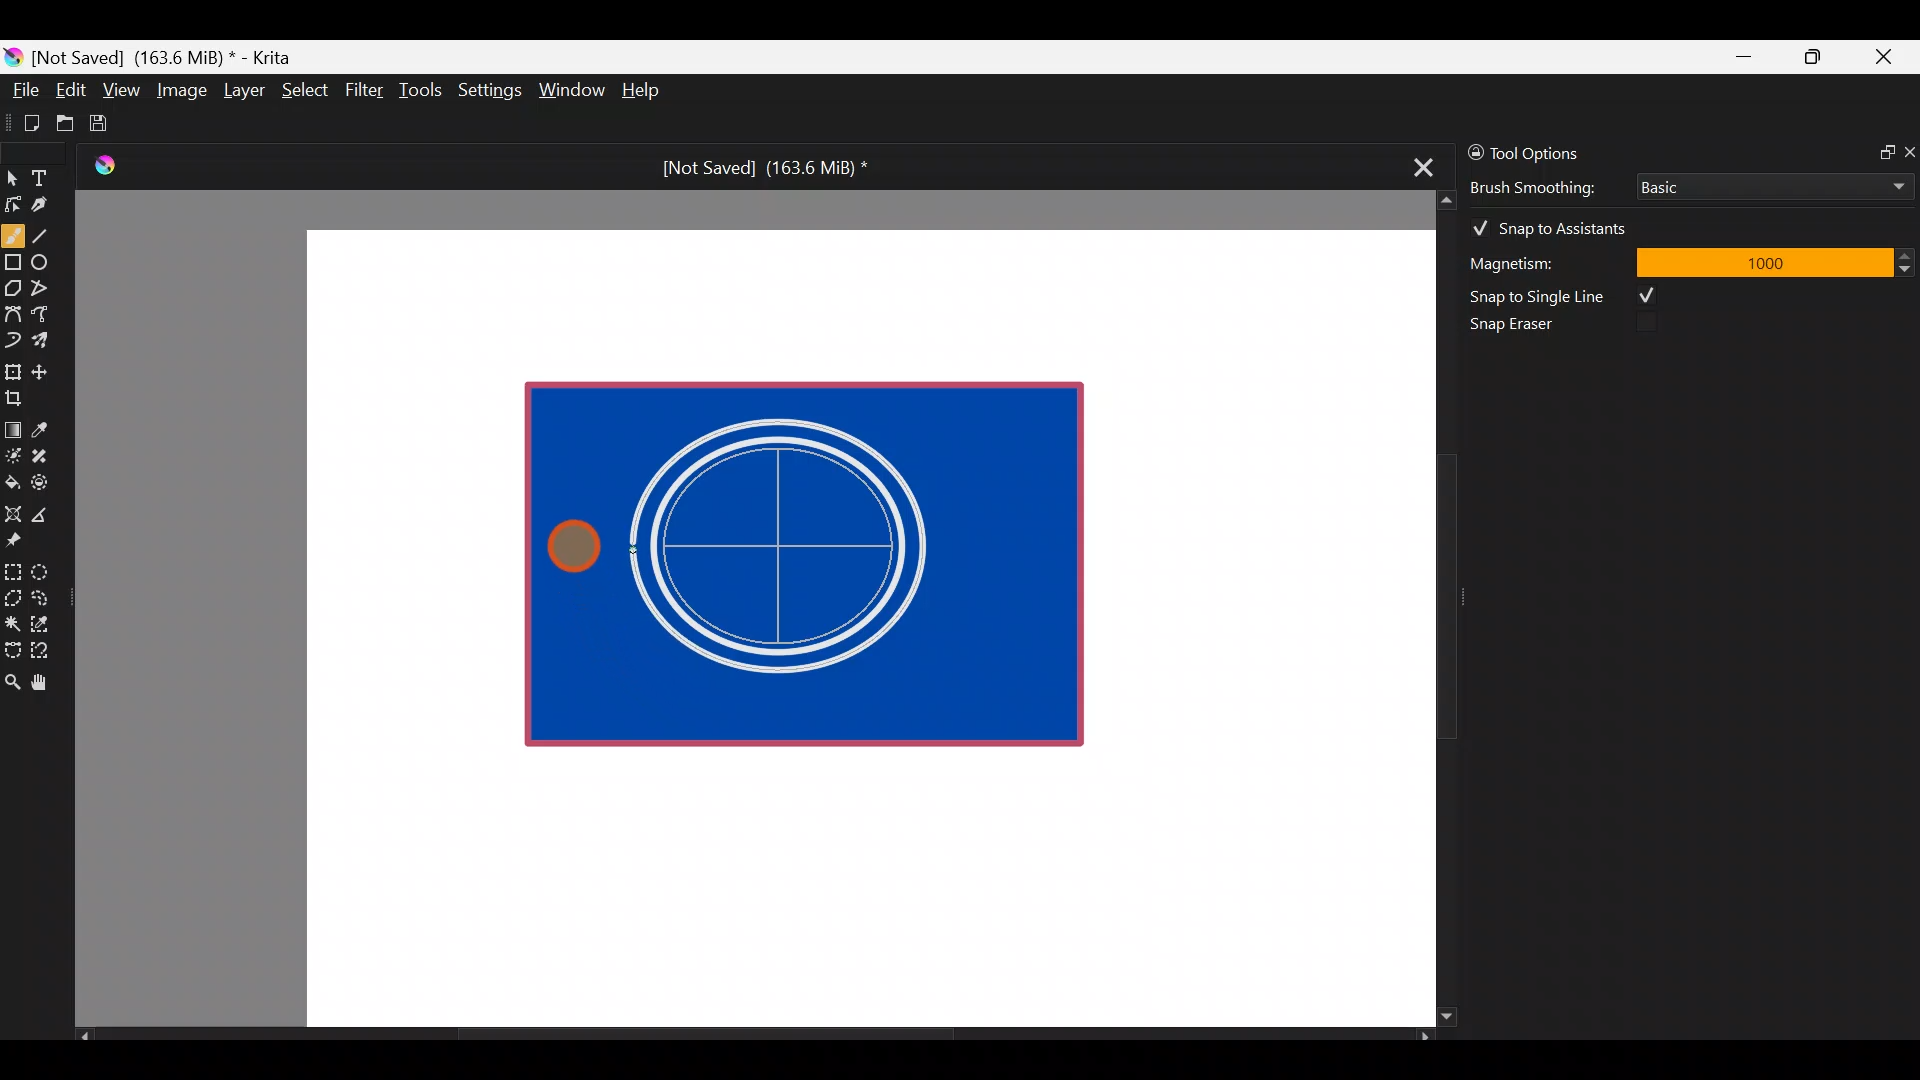  I want to click on View, so click(122, 90).